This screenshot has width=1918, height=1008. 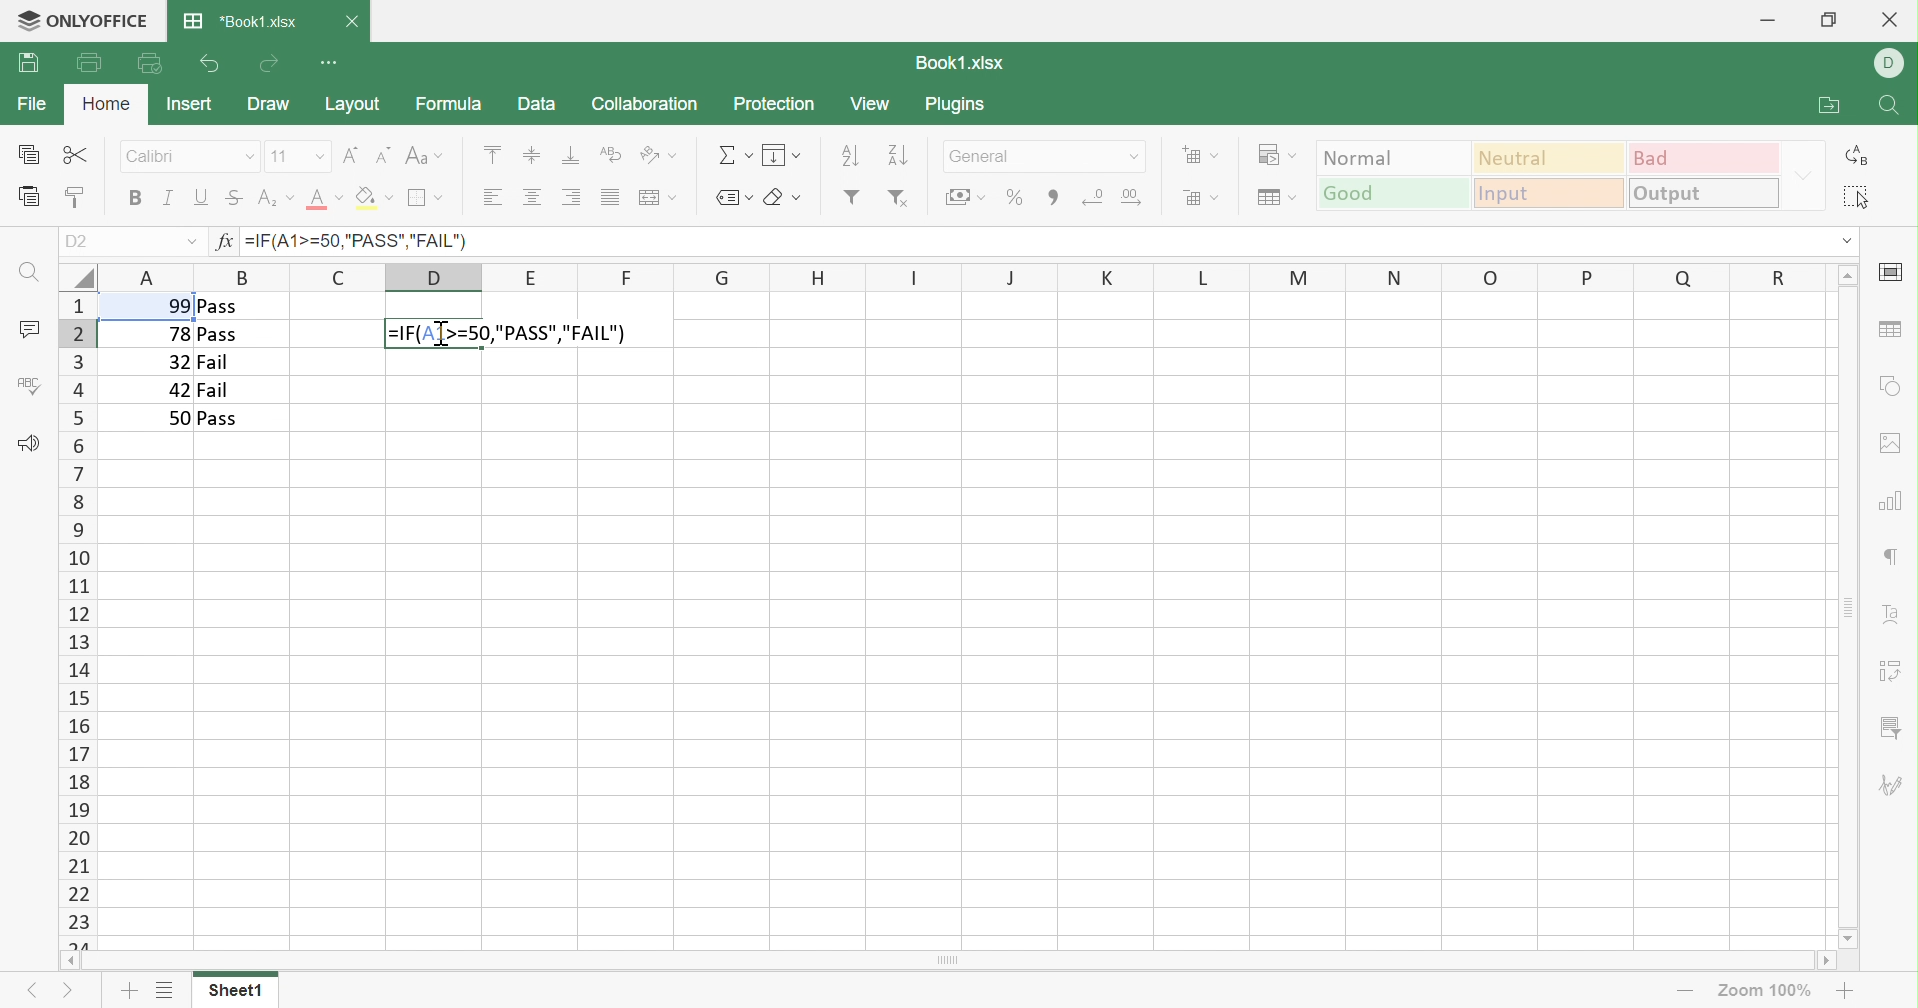 What do you see at coordinates (191, 244) in the screenshot?
I see `Drop down` at bounding box center [191, 244].